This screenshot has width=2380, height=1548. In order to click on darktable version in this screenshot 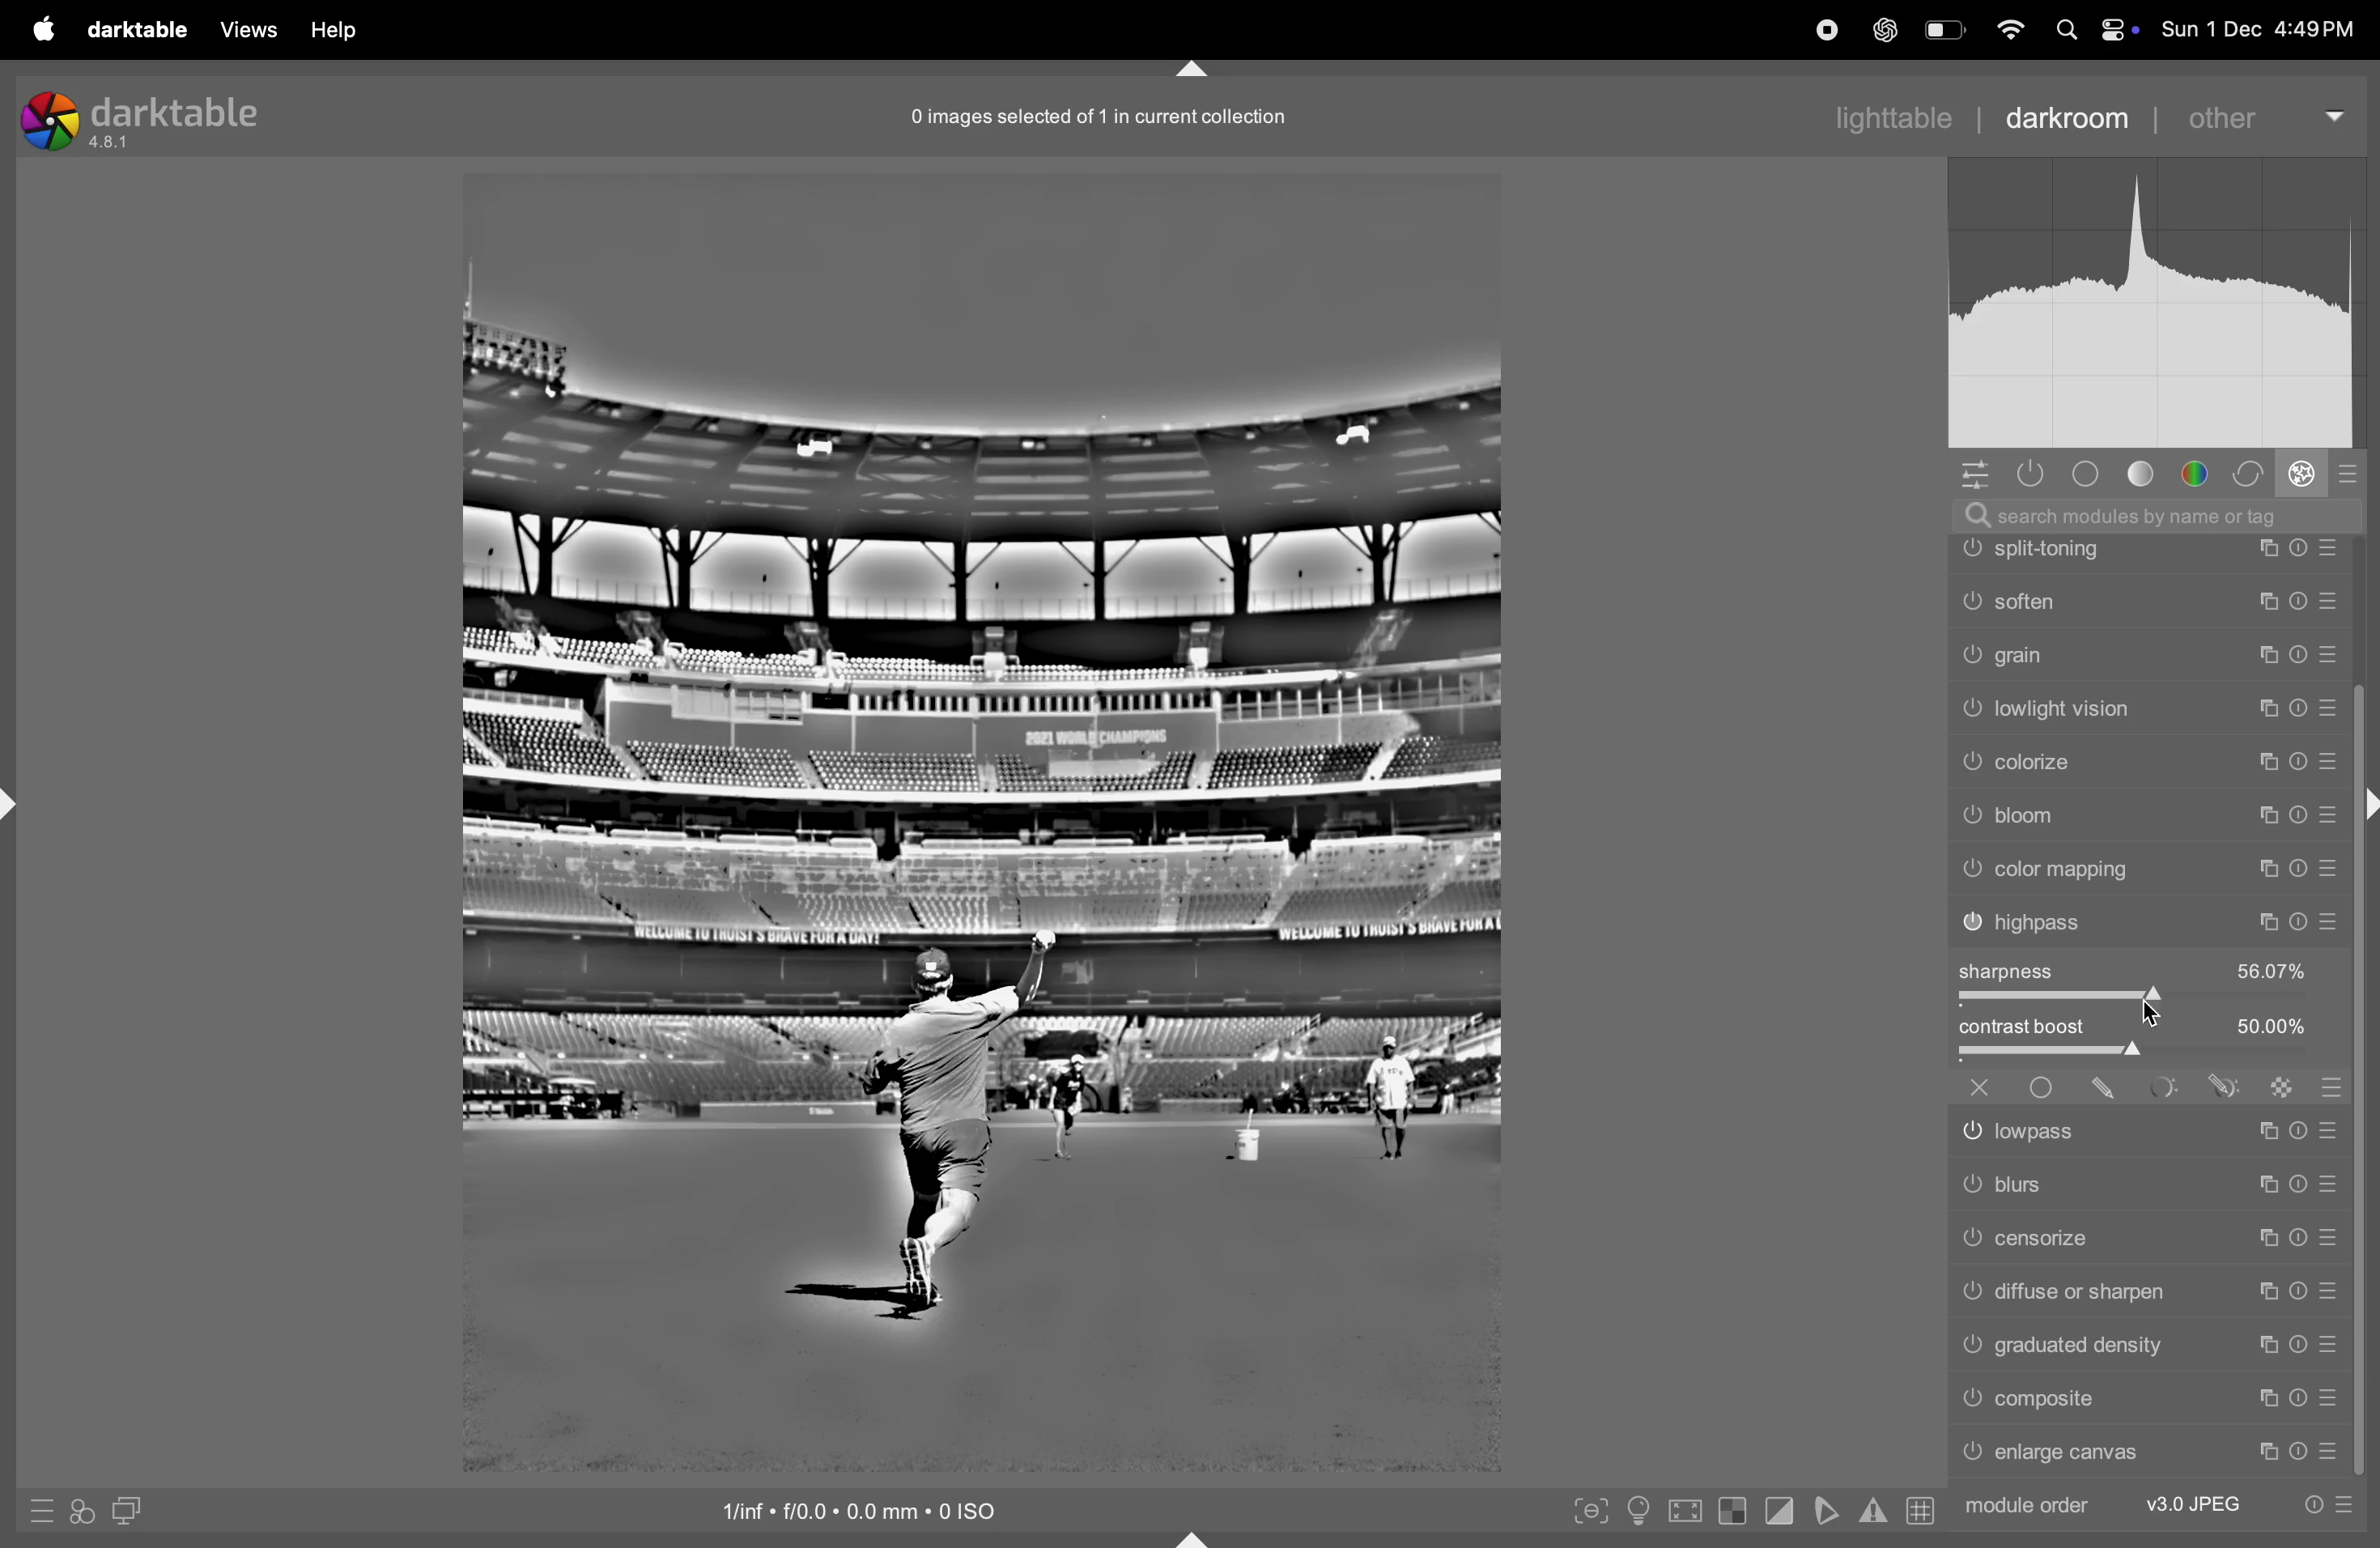, I will do `click(151, 115)`.